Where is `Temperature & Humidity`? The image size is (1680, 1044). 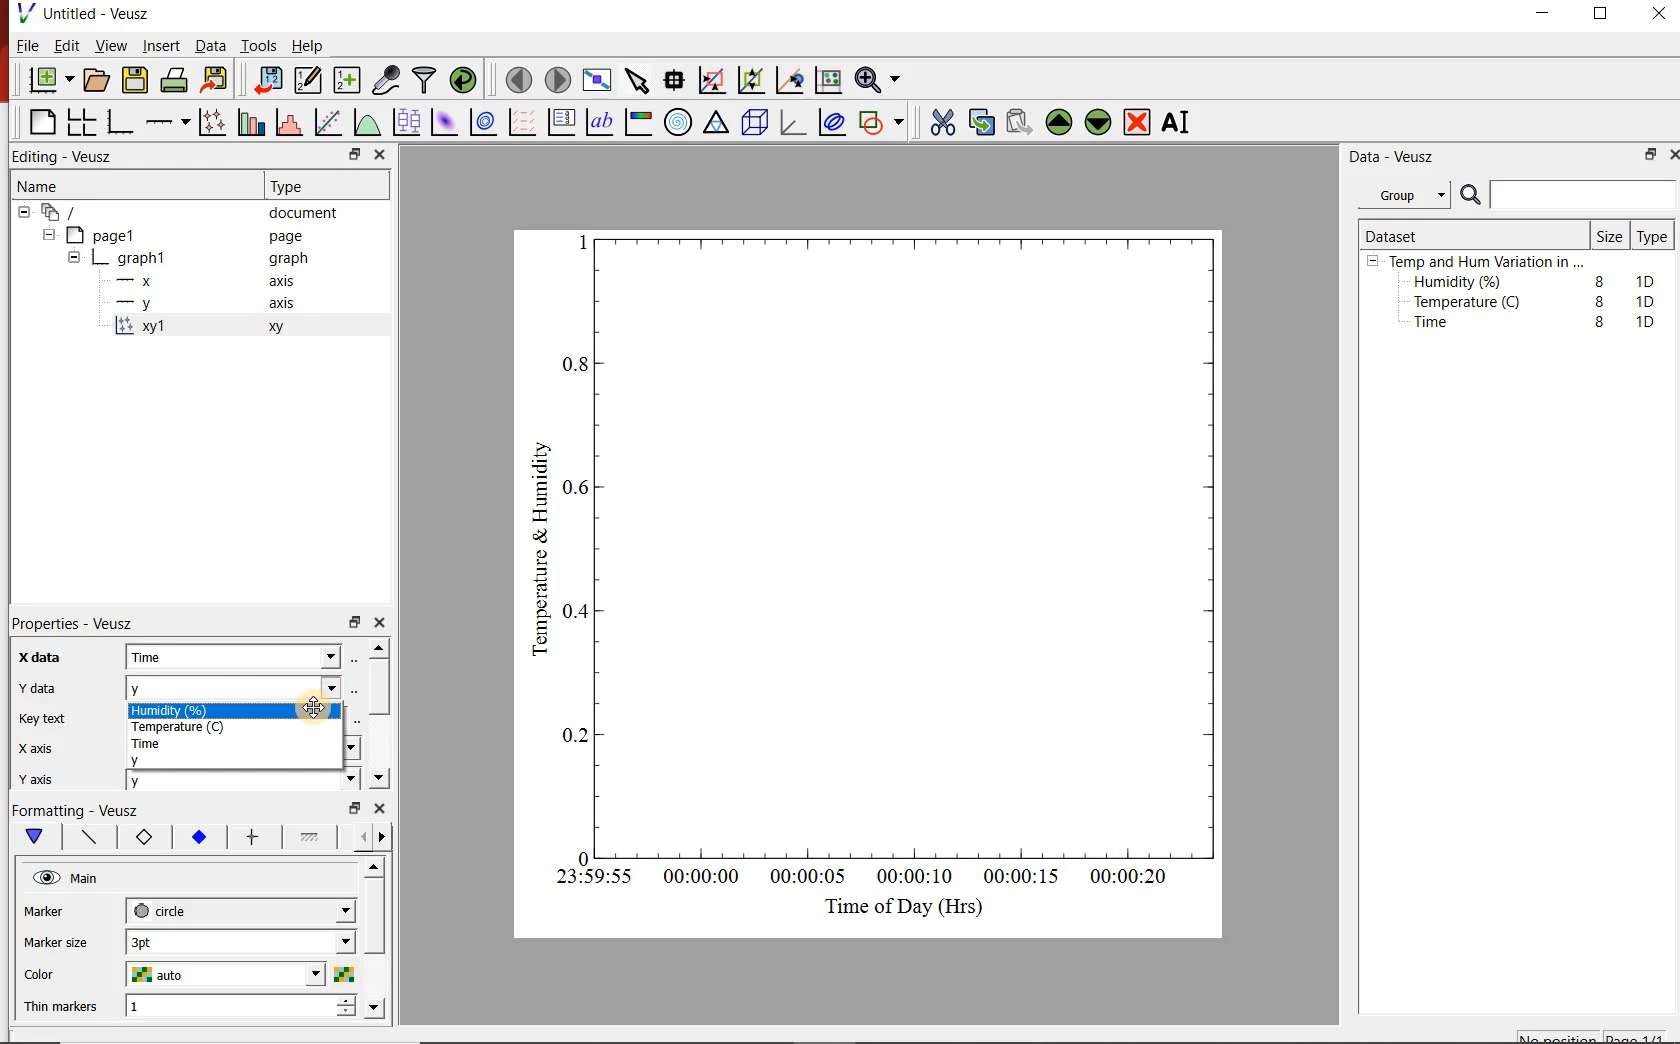 Temperature & Humidity is located at coordinates (540, 543).